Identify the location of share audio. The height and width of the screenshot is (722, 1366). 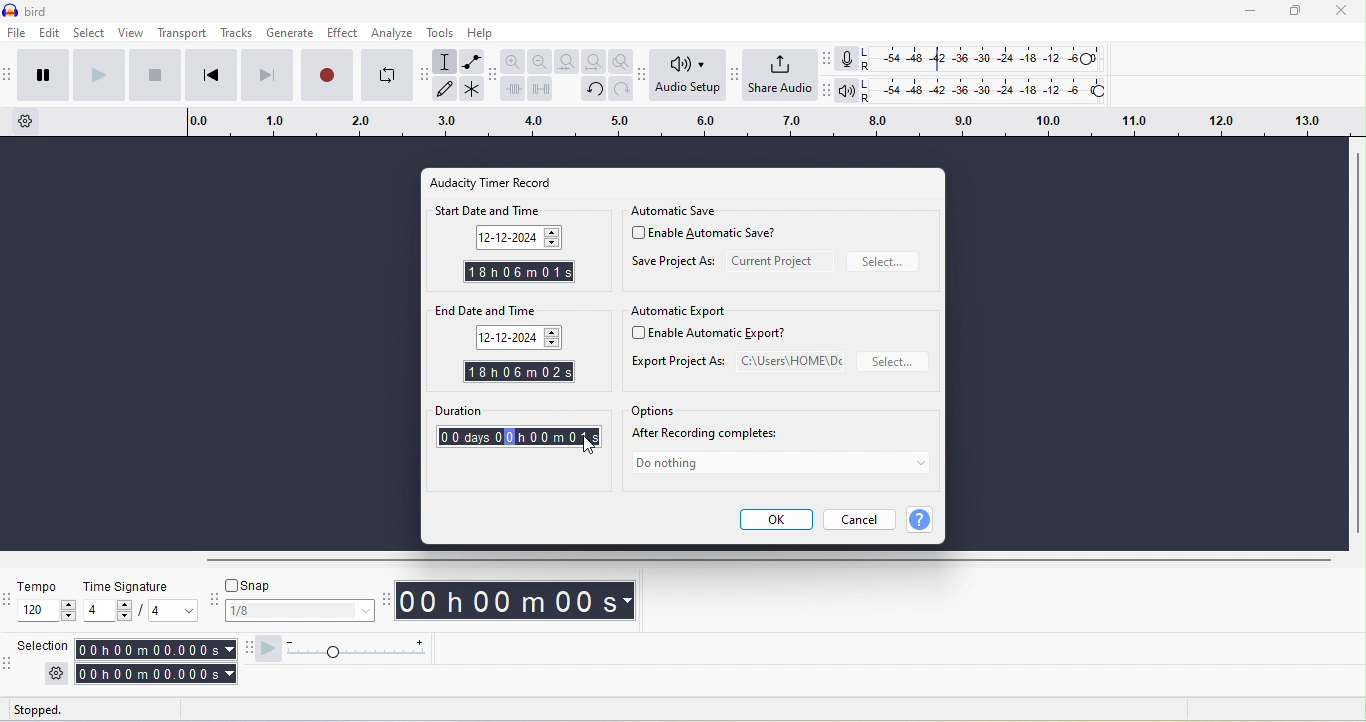
(778, 76).